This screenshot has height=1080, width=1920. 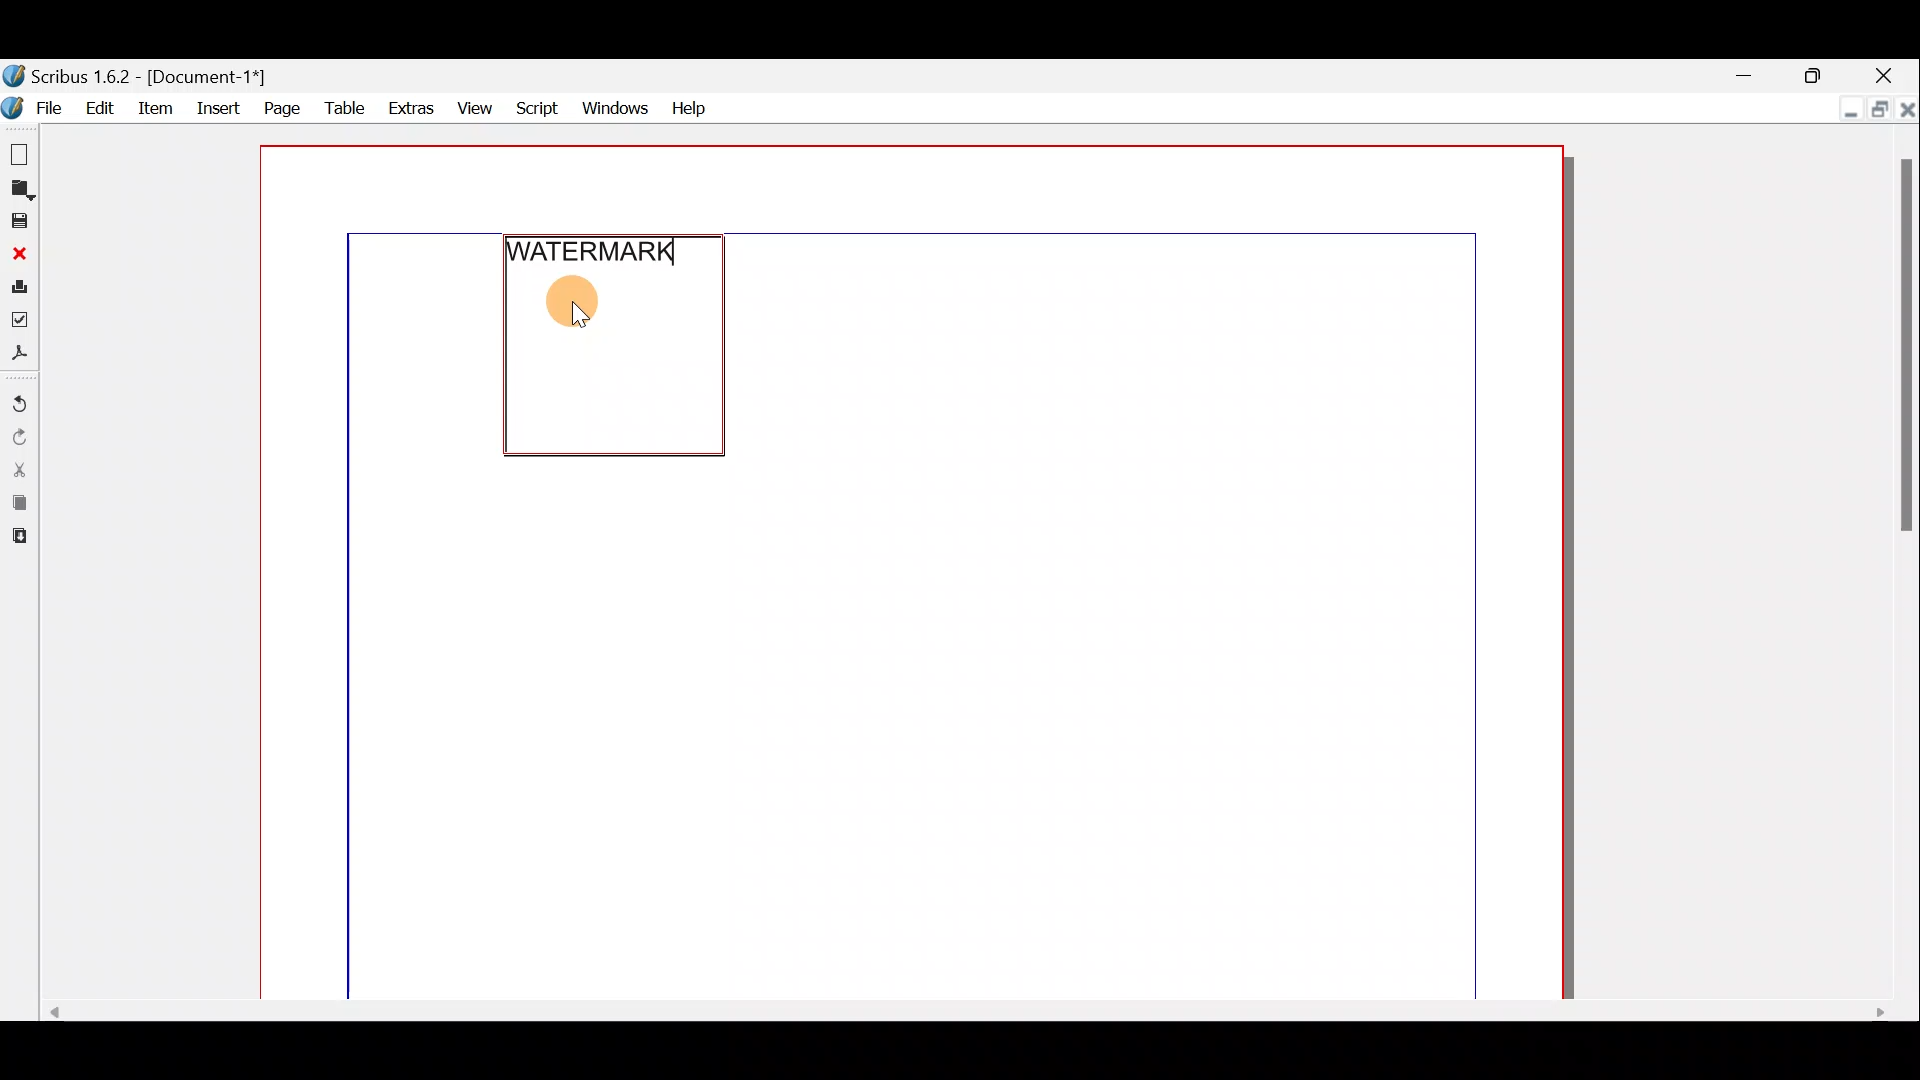 I want to click on Page, so click(x=279, y=107).